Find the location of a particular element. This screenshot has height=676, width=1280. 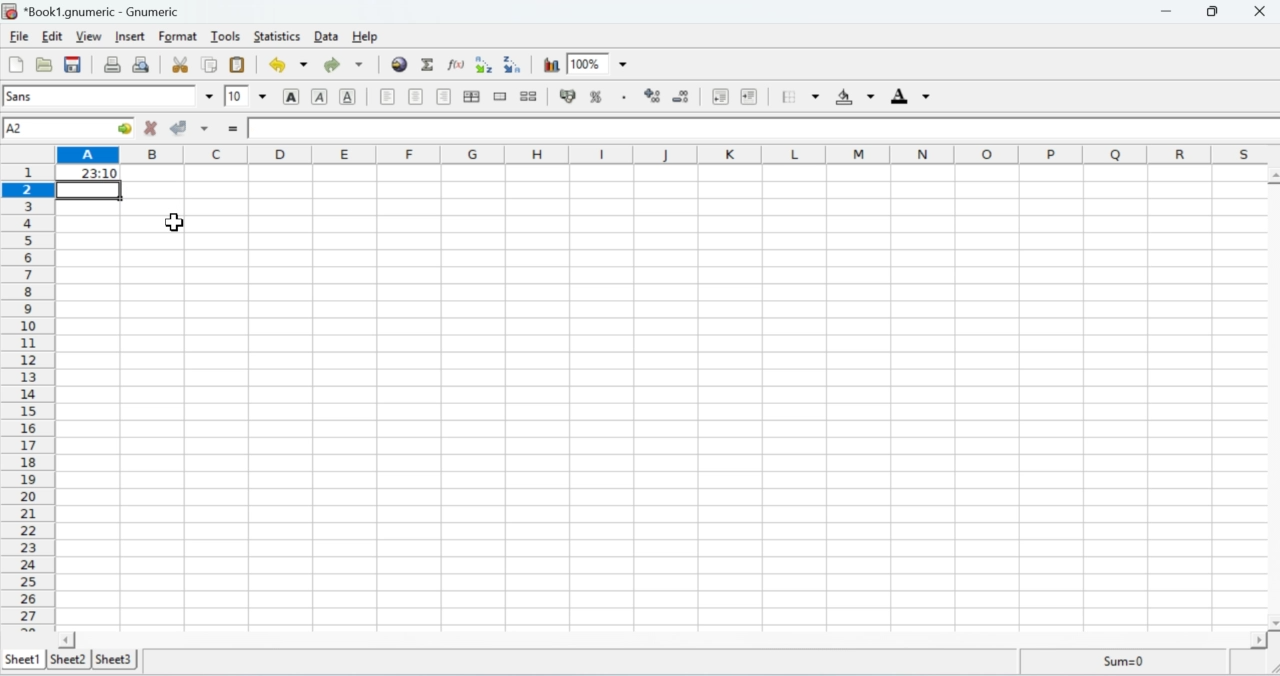

Chart is located at coordinates (549, 64).